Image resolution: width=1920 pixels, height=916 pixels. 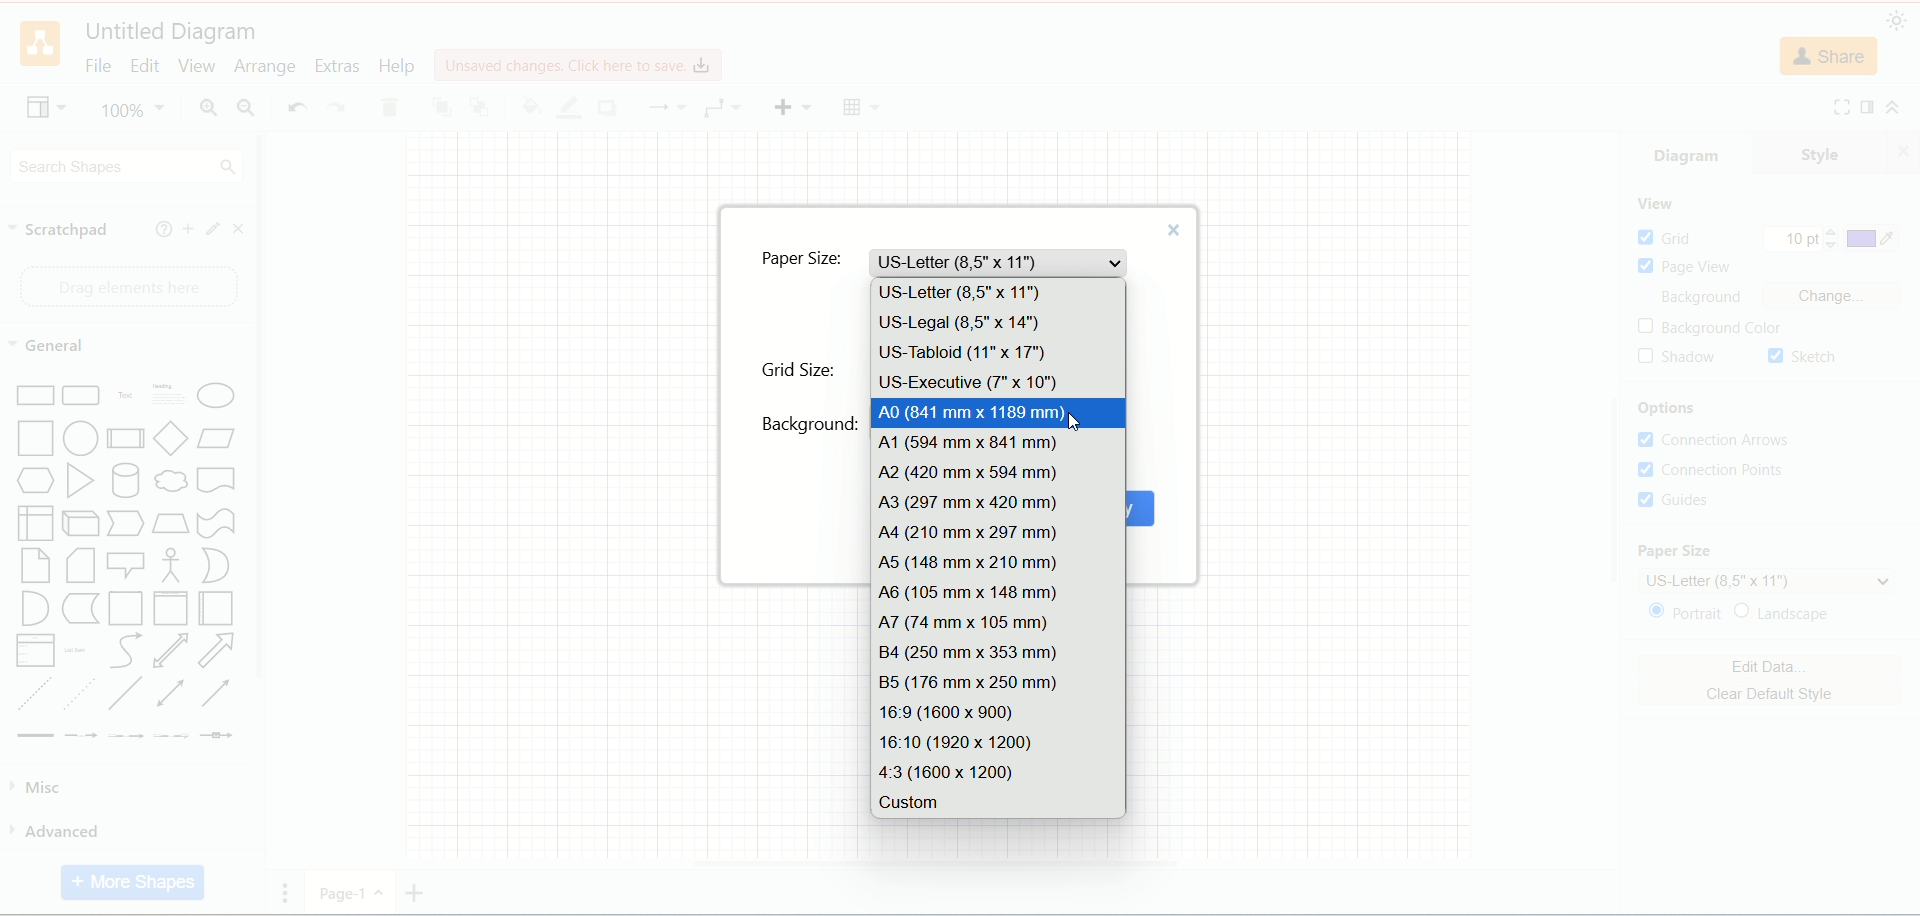 I want to click on edit, so click(x=147, y=65).